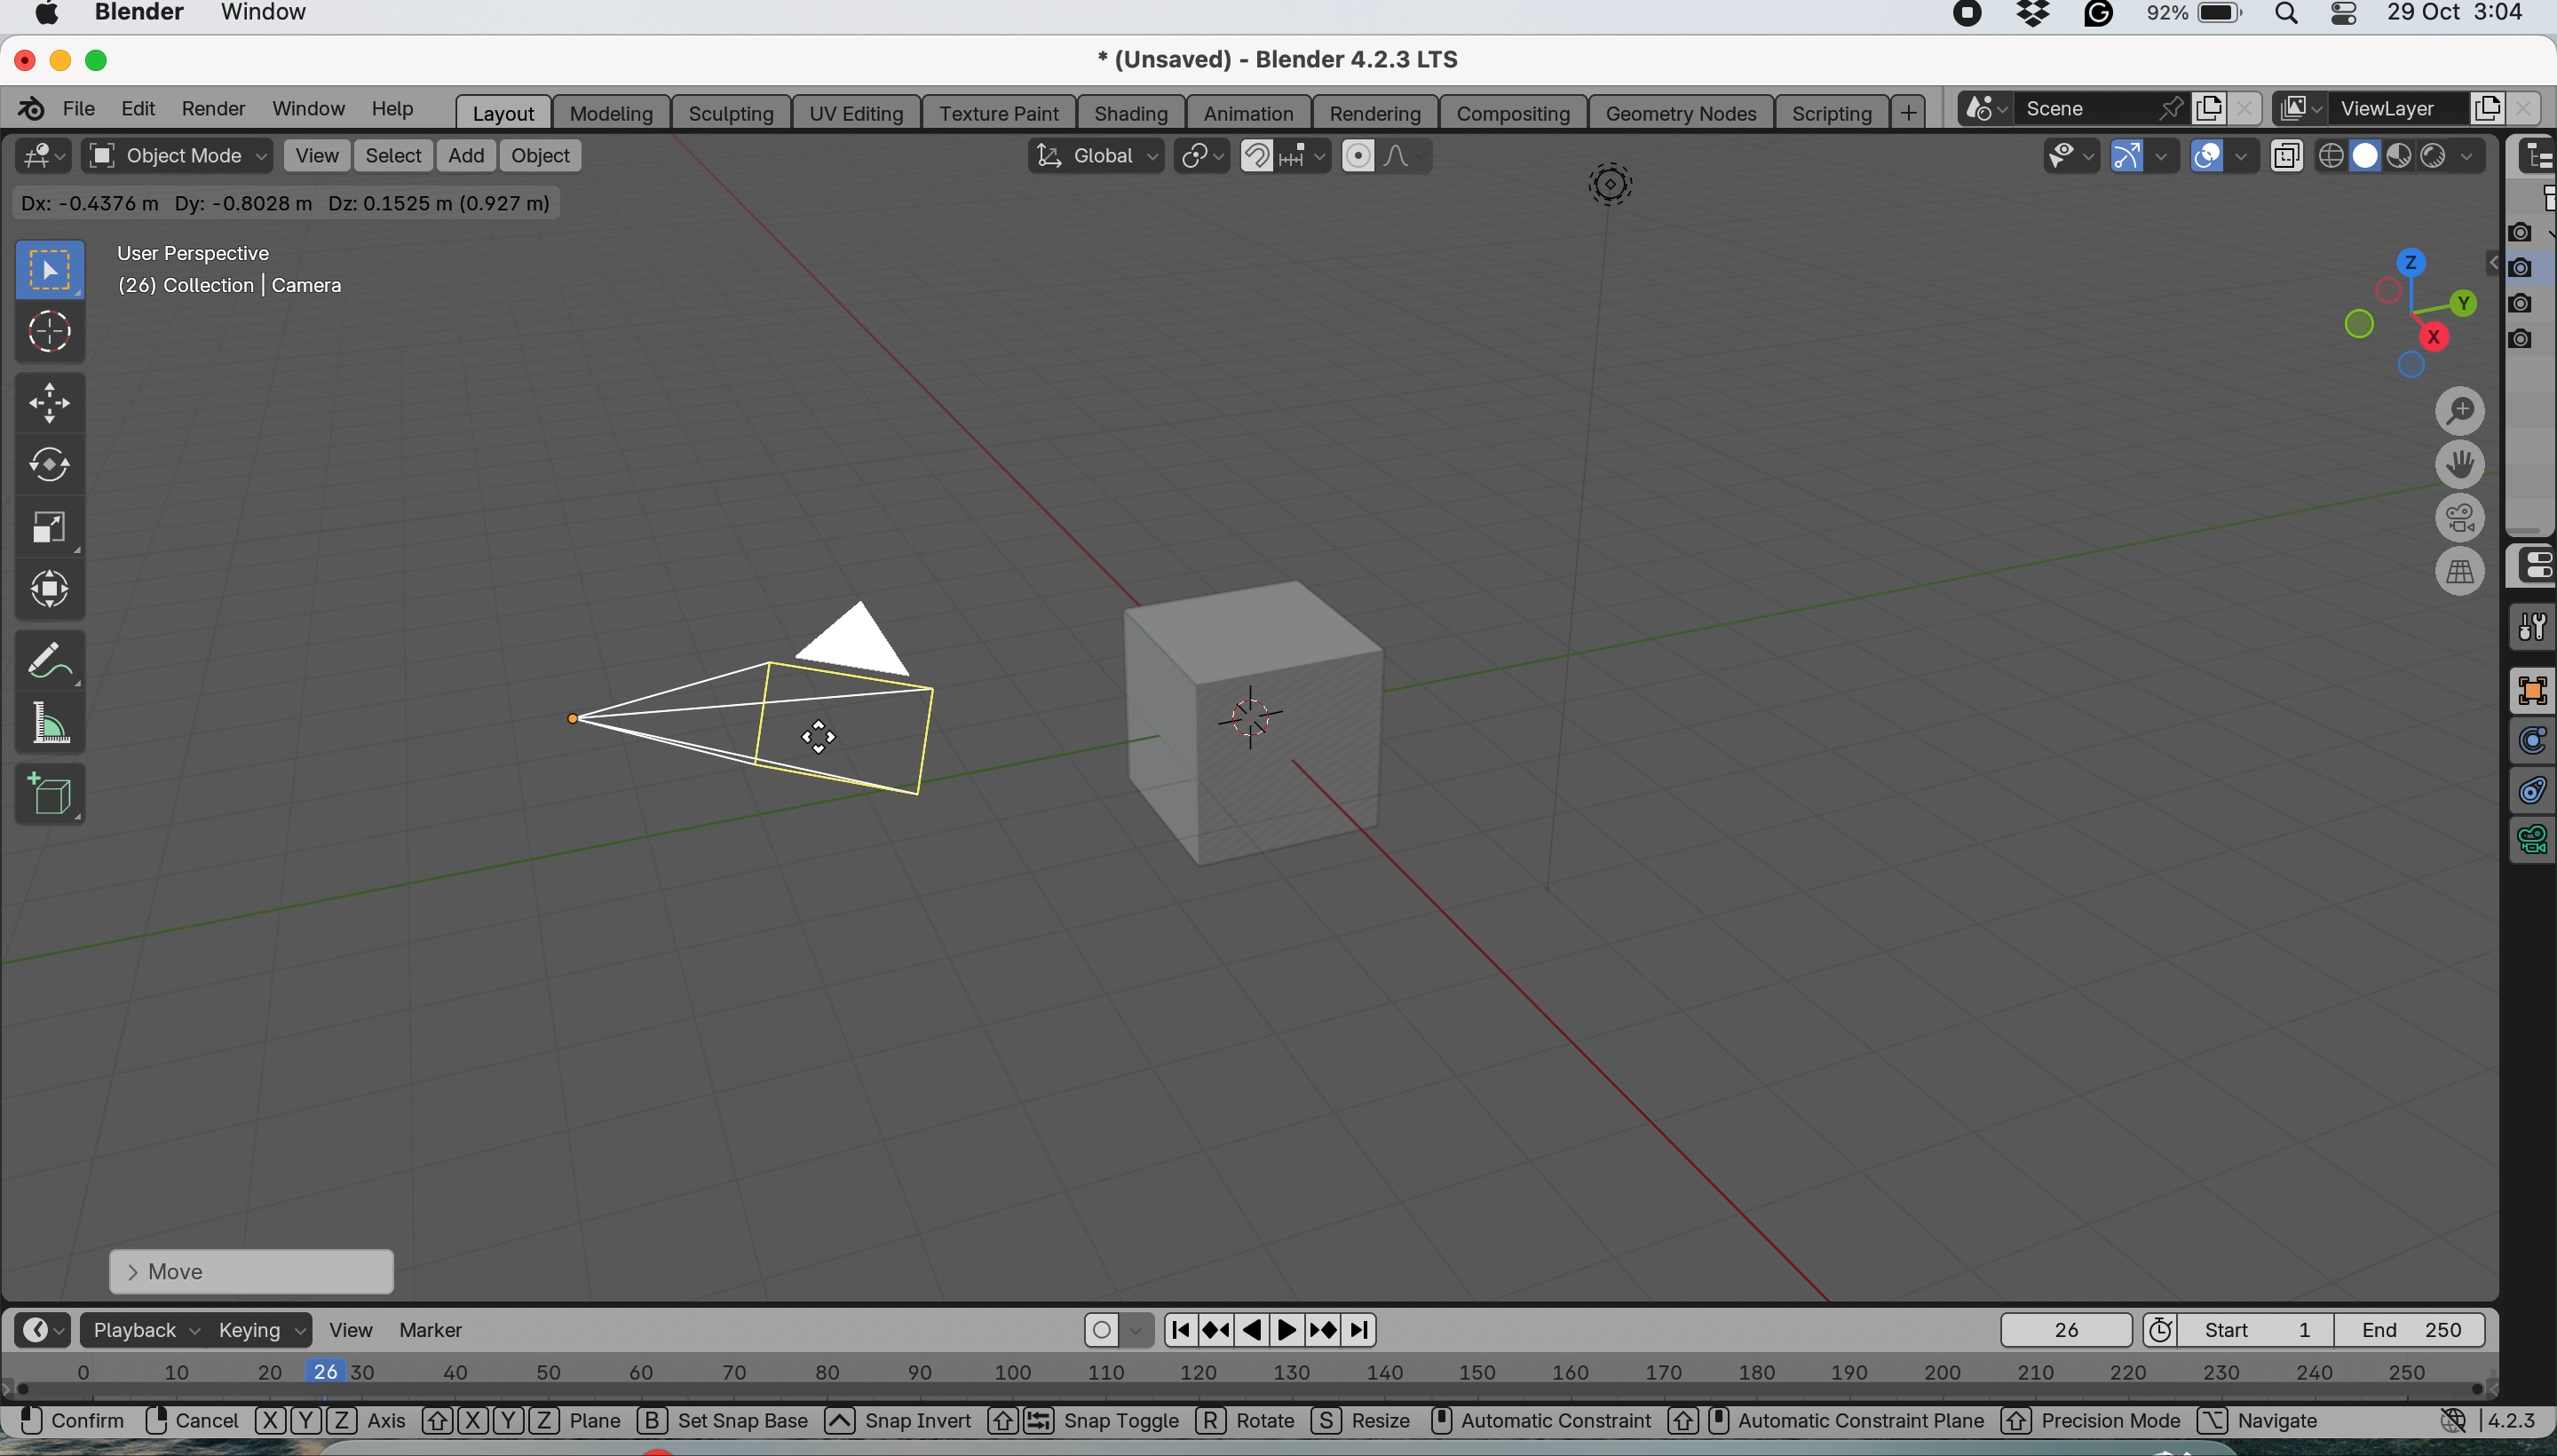  I want to click on new scene, so click(2206, 106).